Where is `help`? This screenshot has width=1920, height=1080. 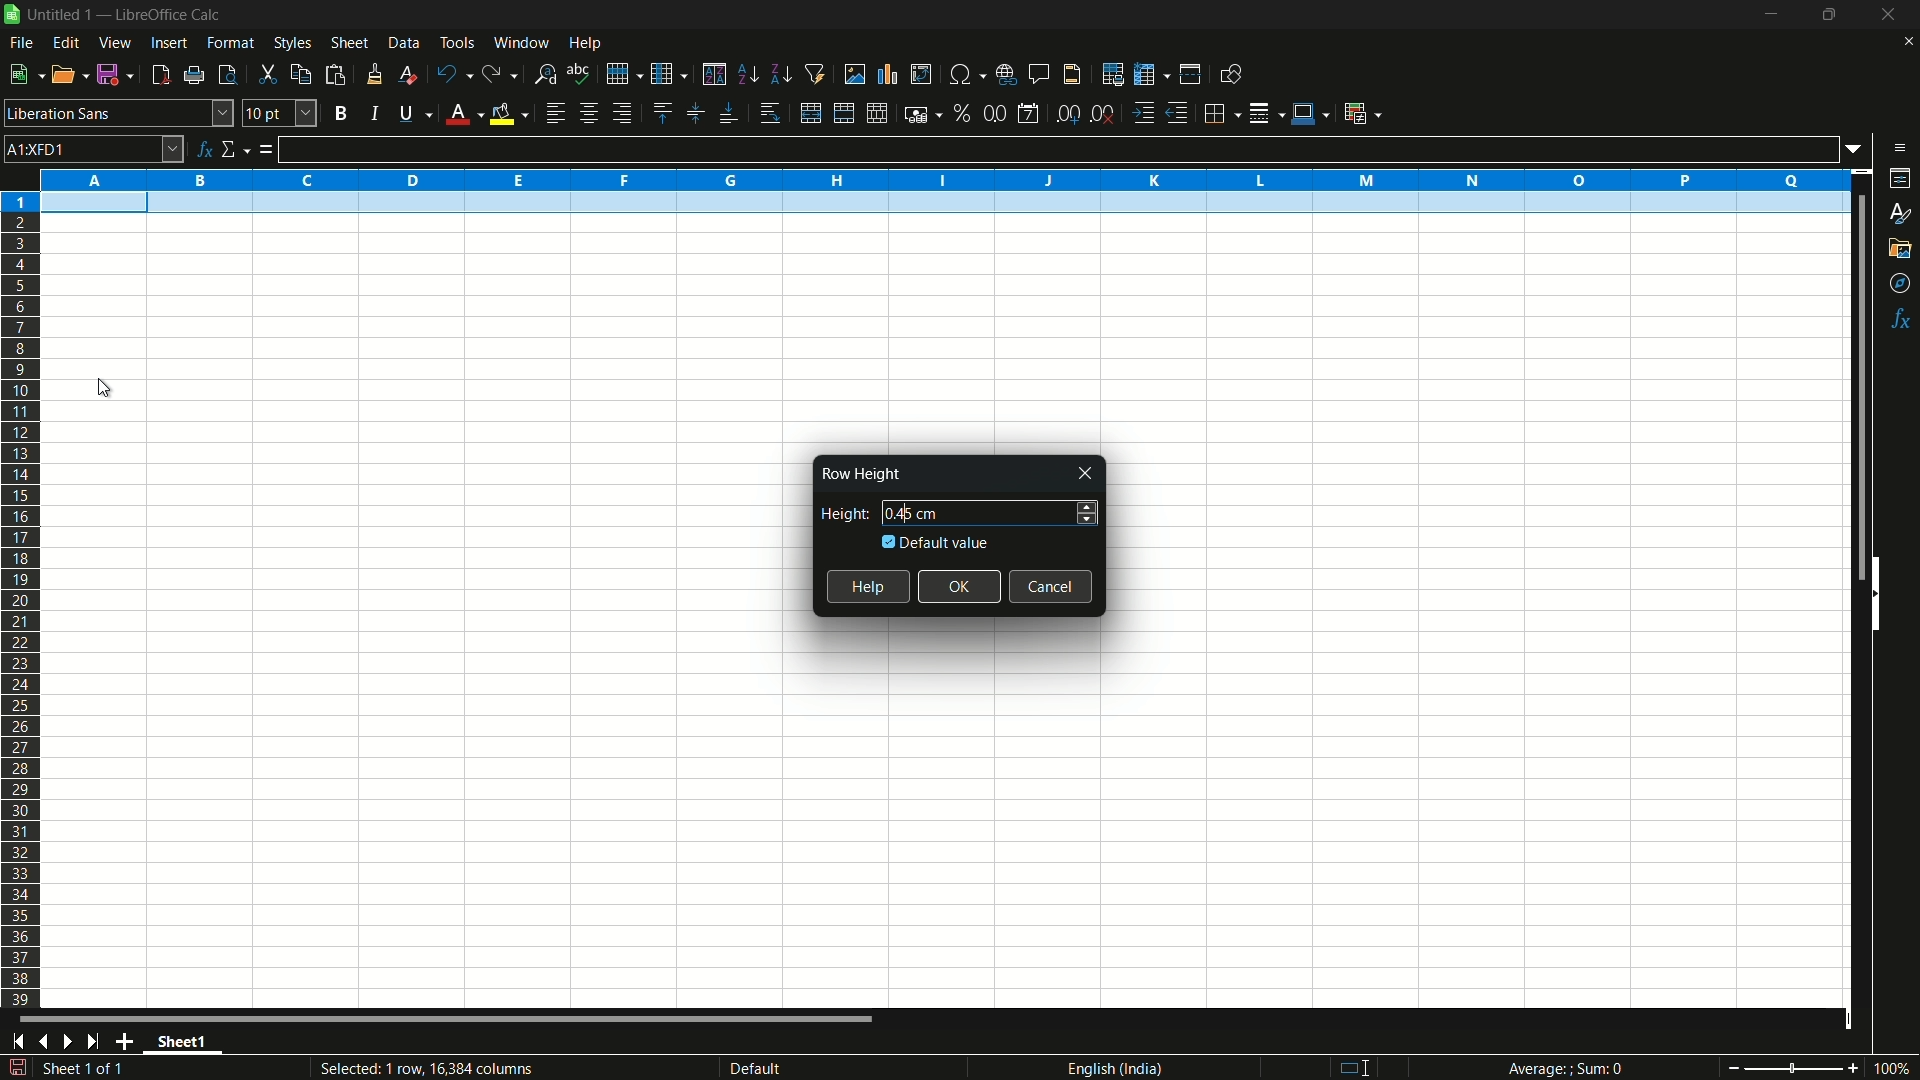
help is located at coordinates (868, 587).